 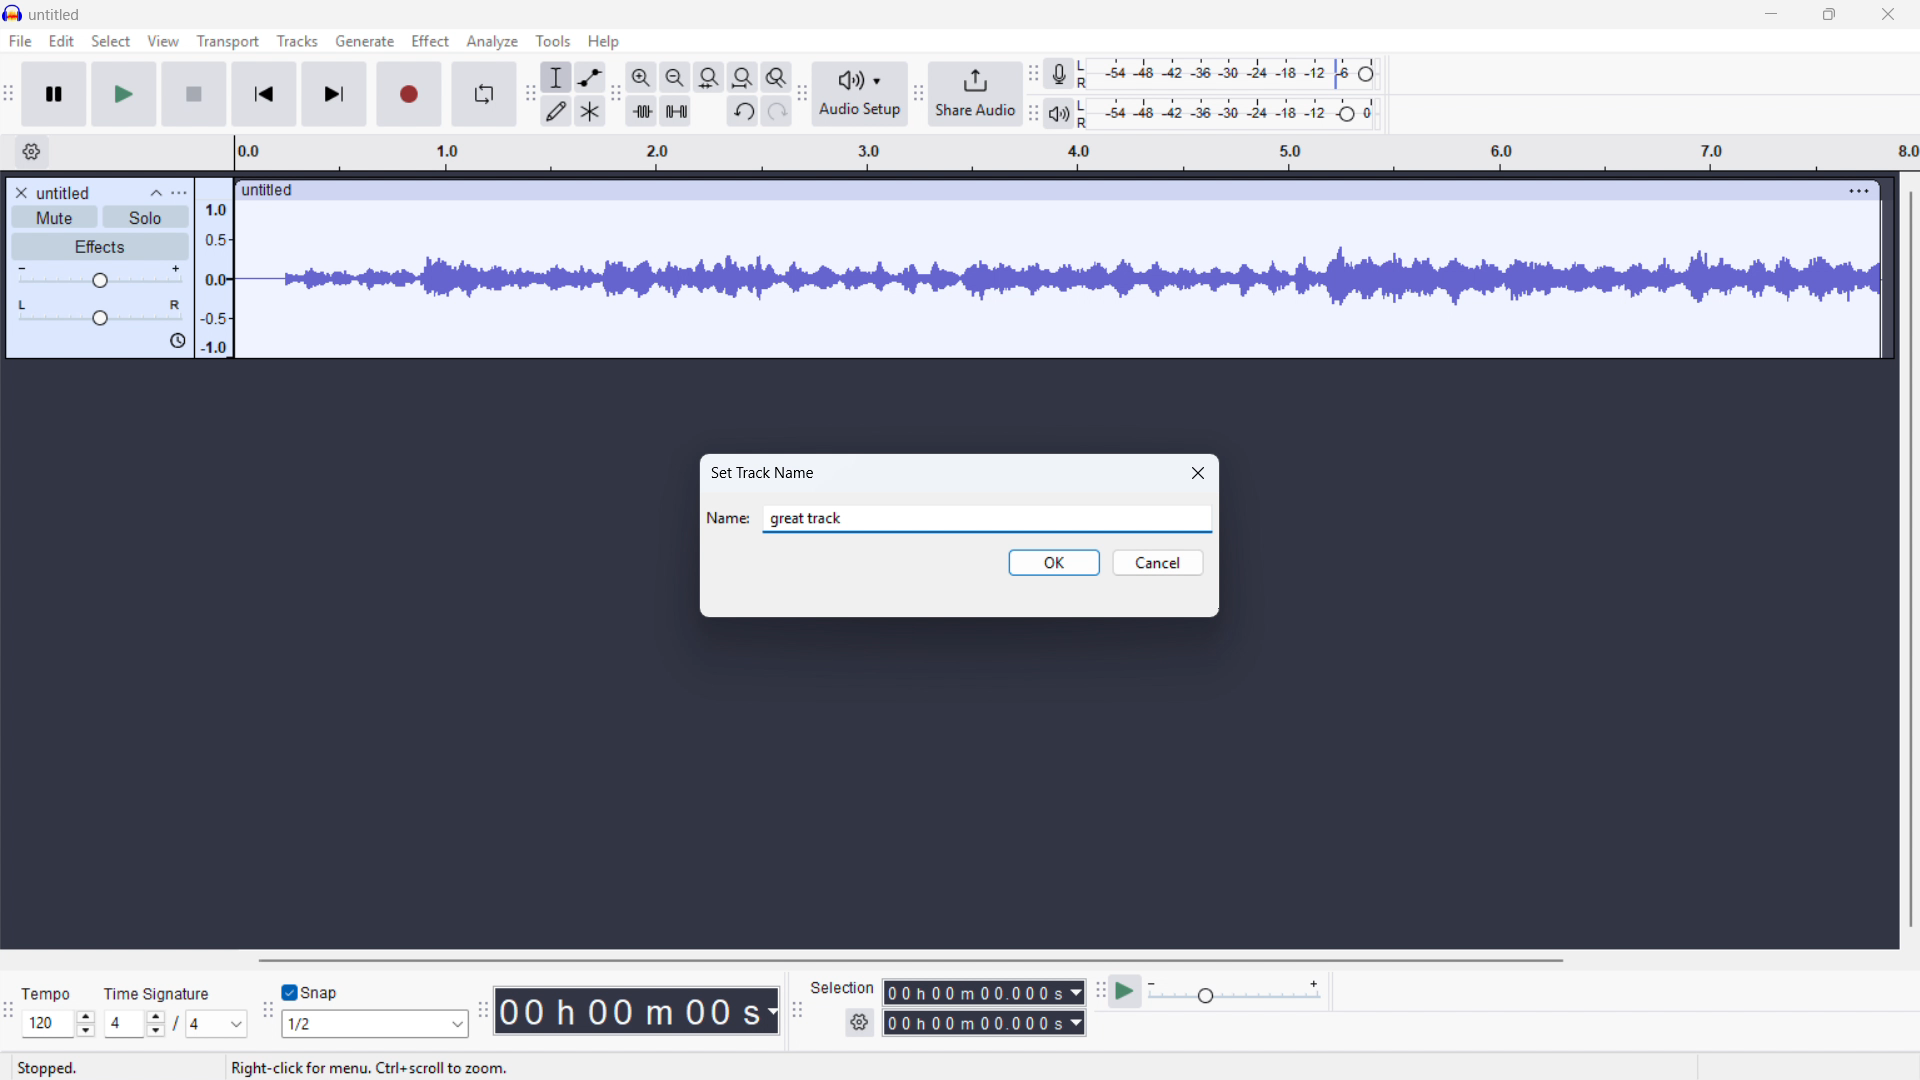 I want to click on Recording metre , so click(x=1058, y=74).